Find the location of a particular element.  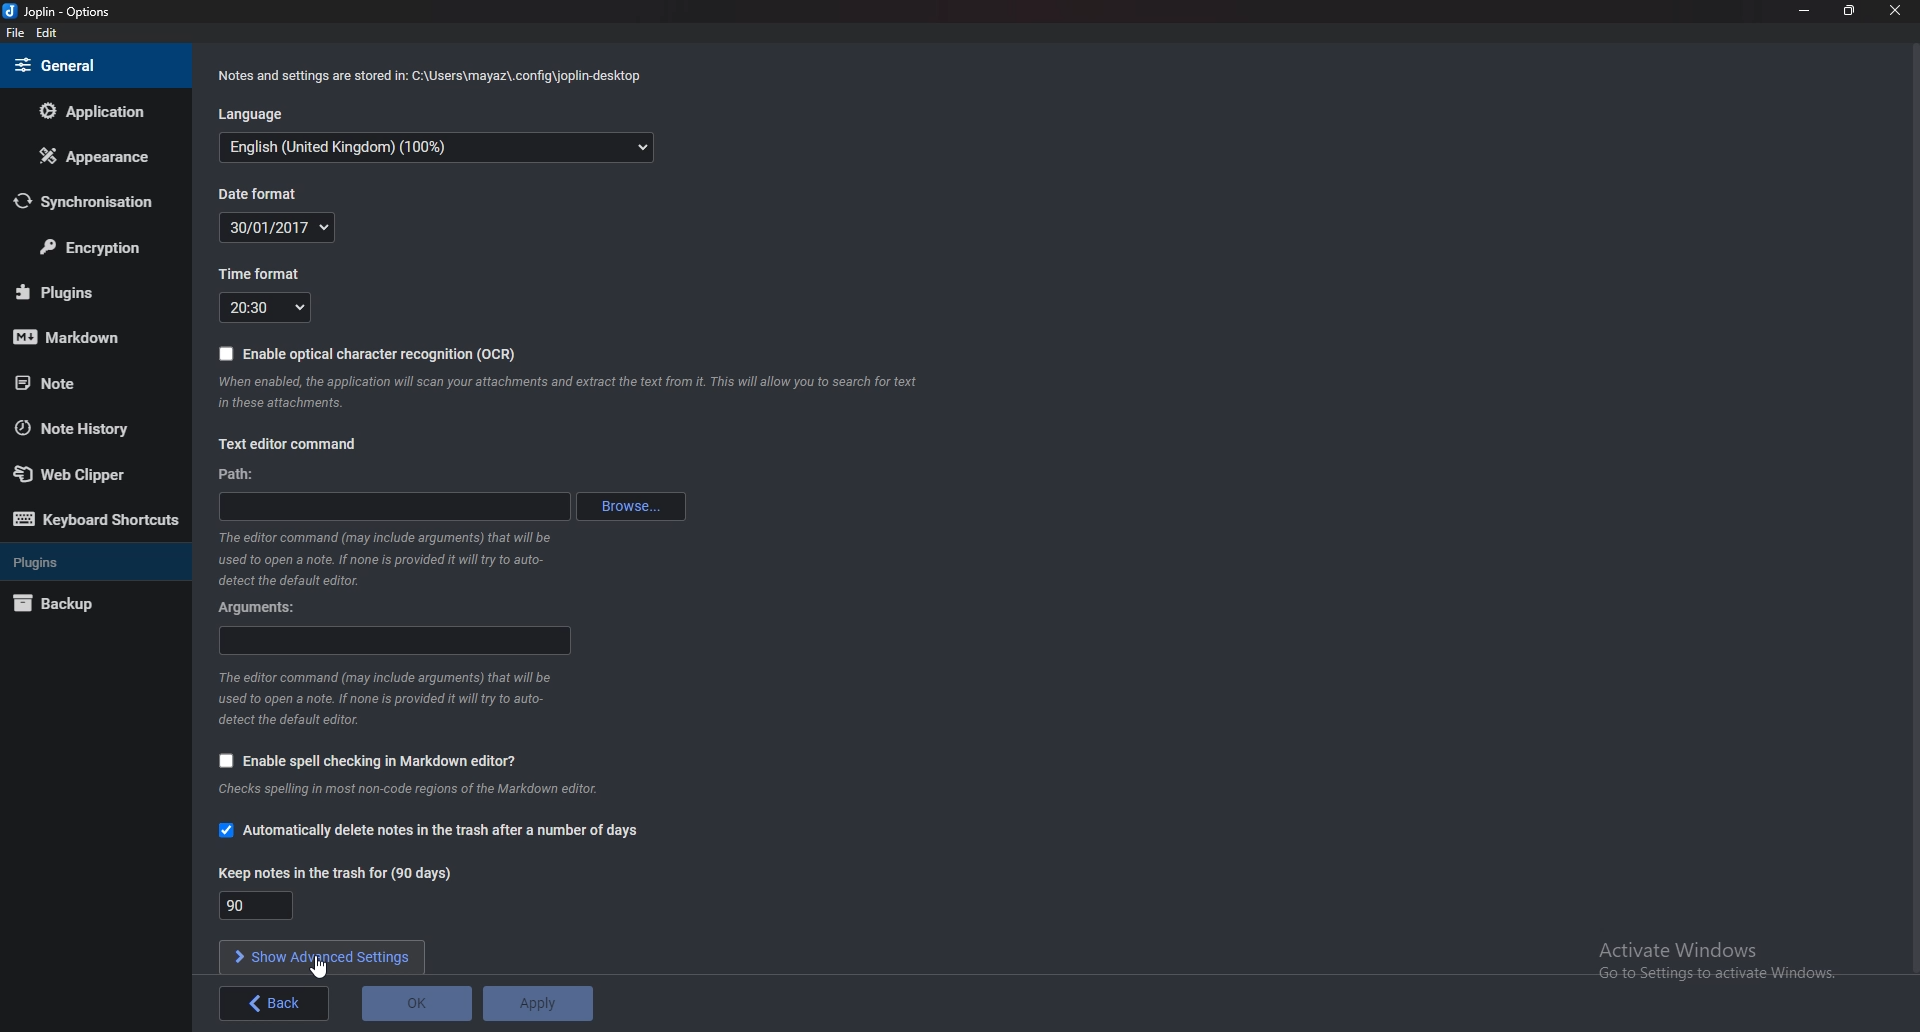

cursor is located at coordinates (318, 966).